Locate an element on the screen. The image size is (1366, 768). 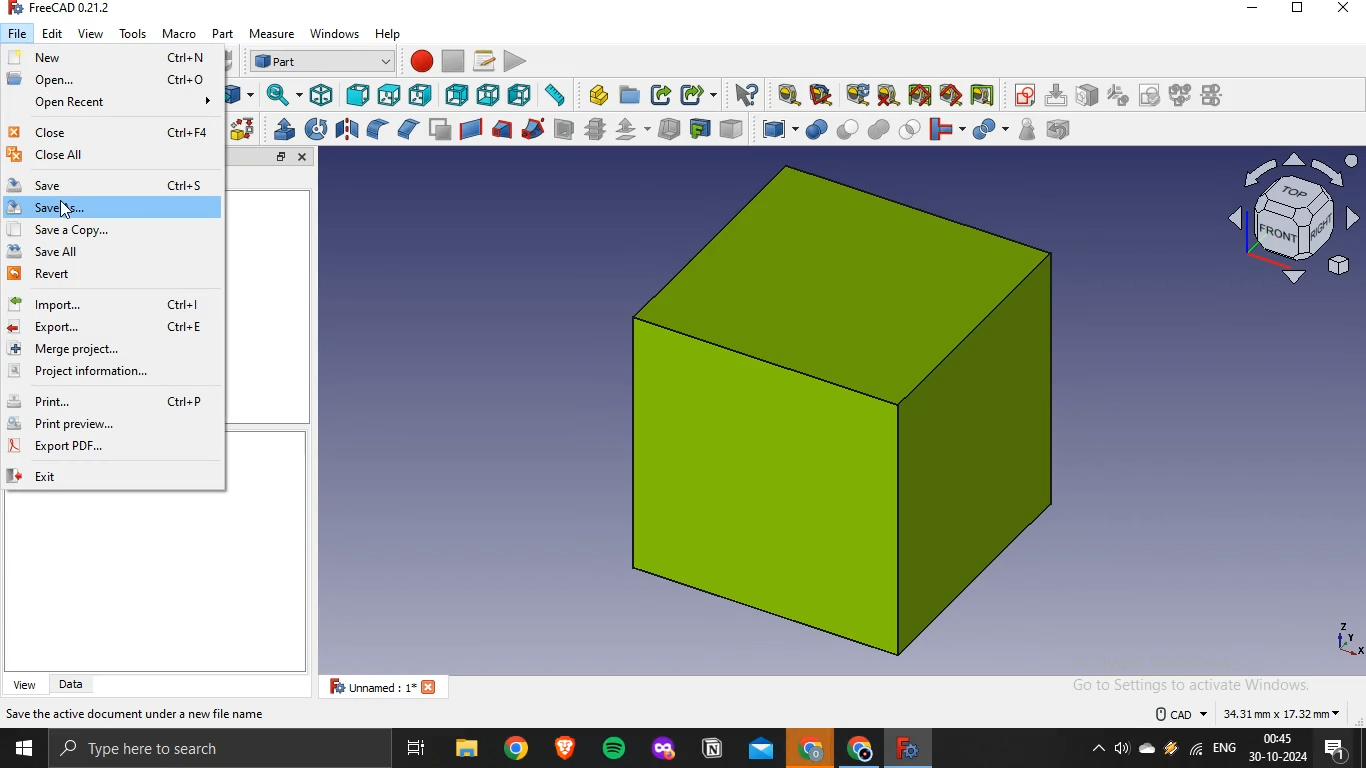
notion is located at coordinates (713, 748).